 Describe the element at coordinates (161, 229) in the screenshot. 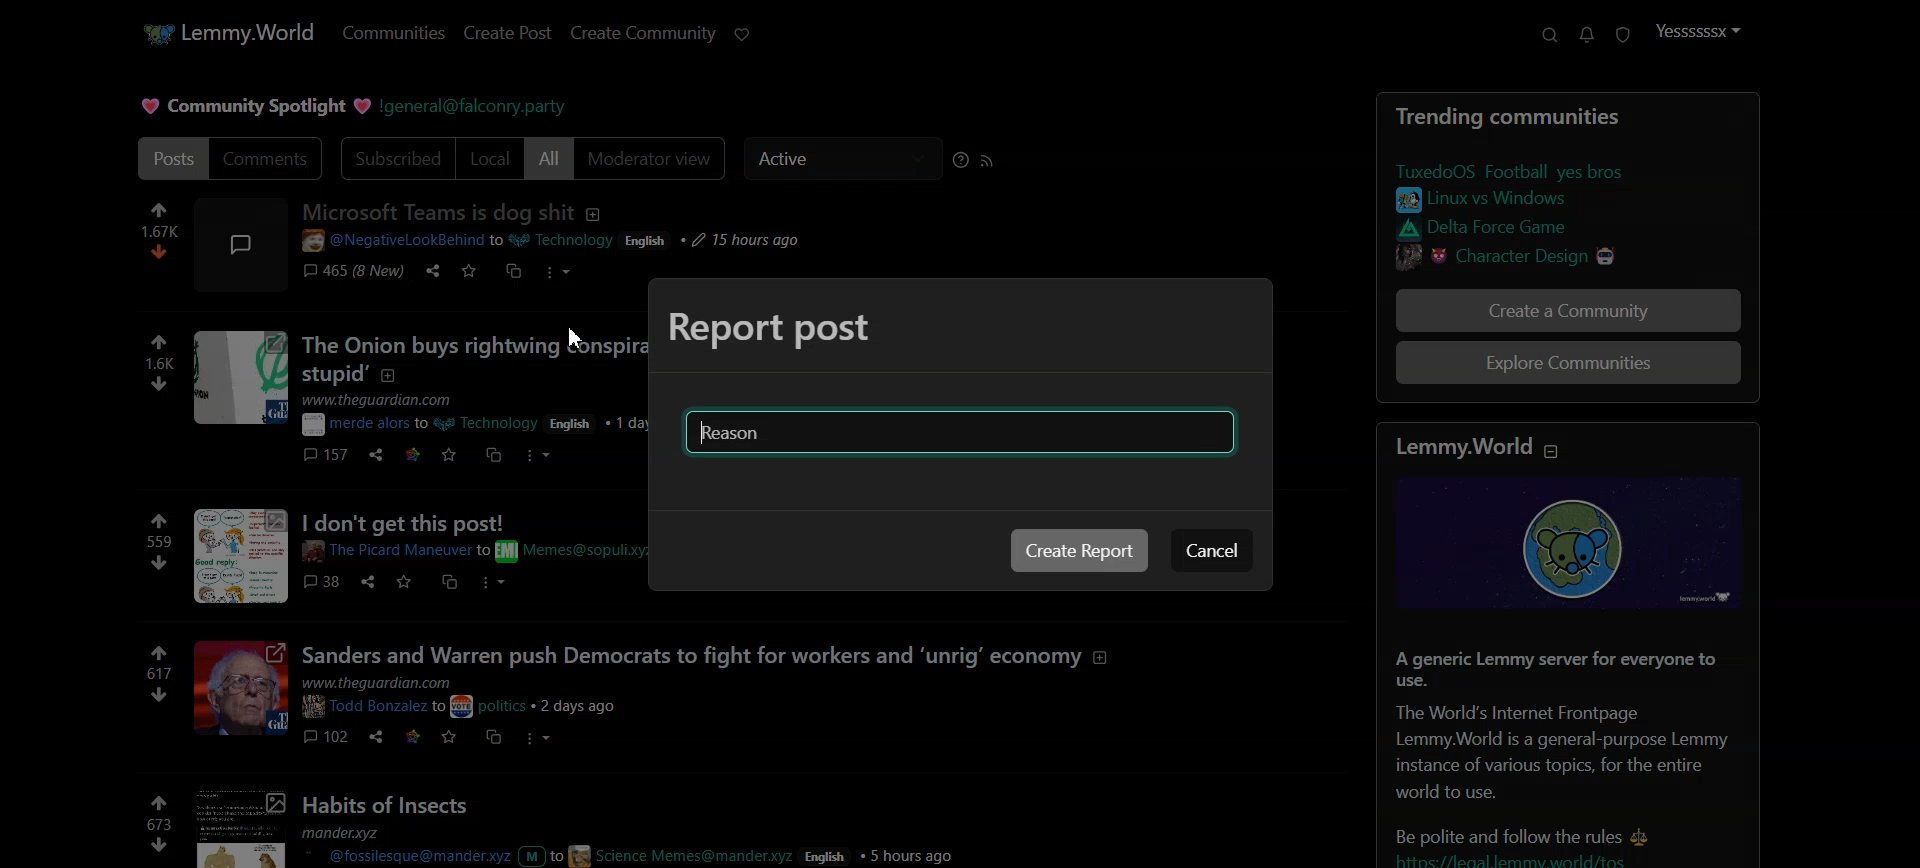

I see `numbers` at that location.